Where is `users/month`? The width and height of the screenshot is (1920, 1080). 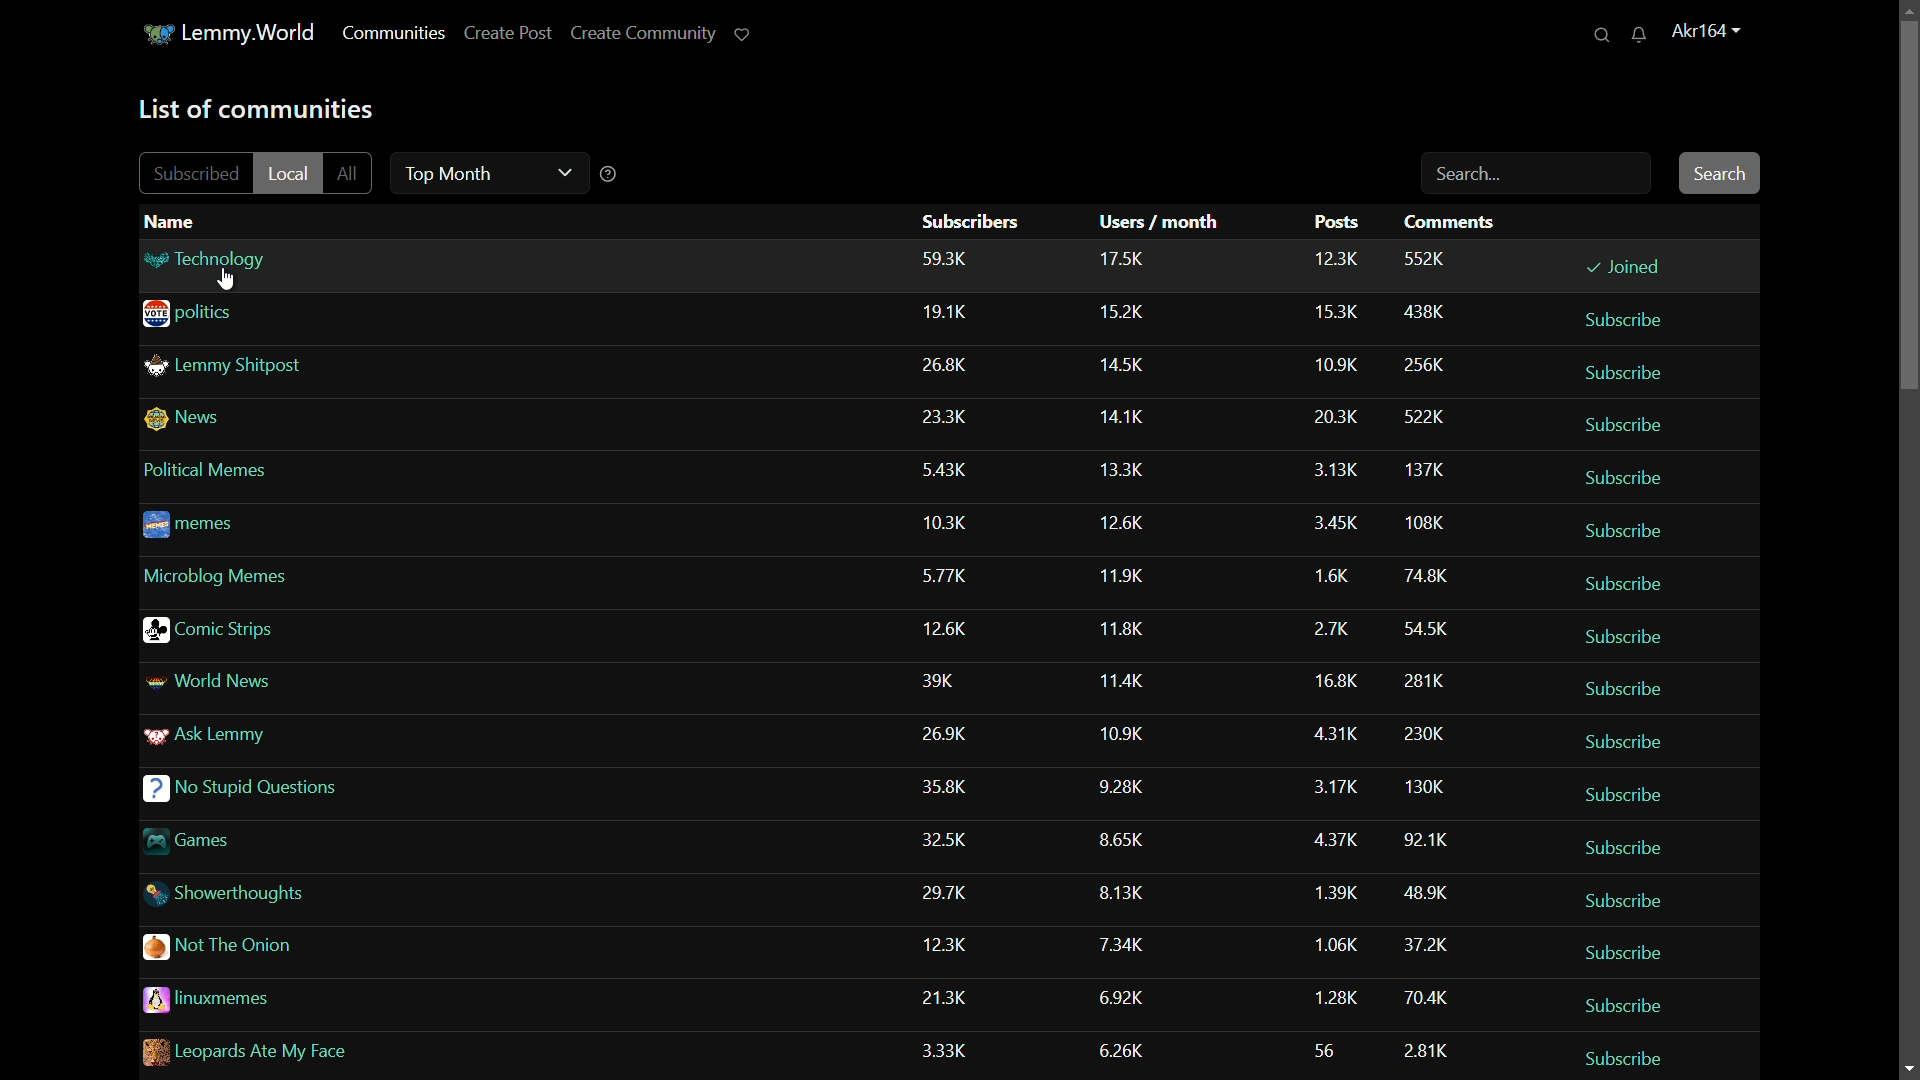 users/month is located at coordinates (1159, 223).